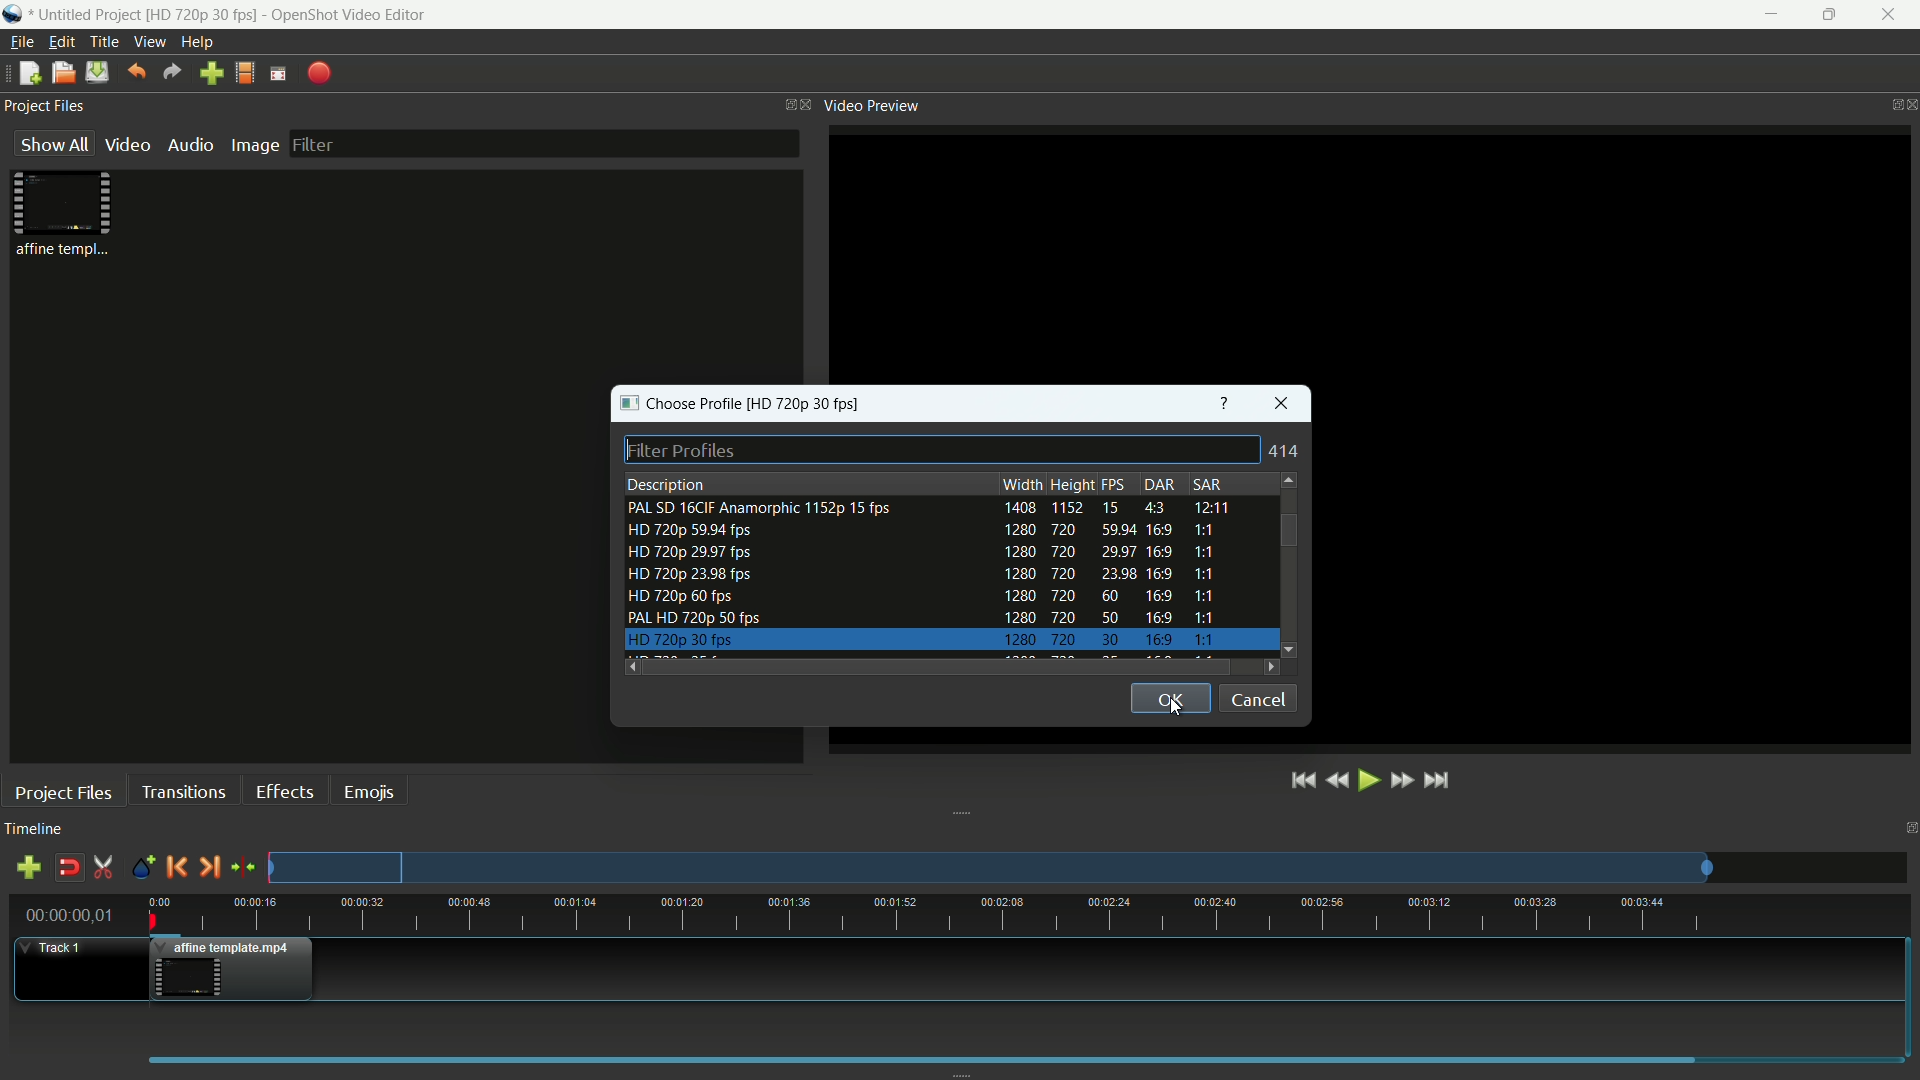  I want to click on next marker, so click(210, 866).